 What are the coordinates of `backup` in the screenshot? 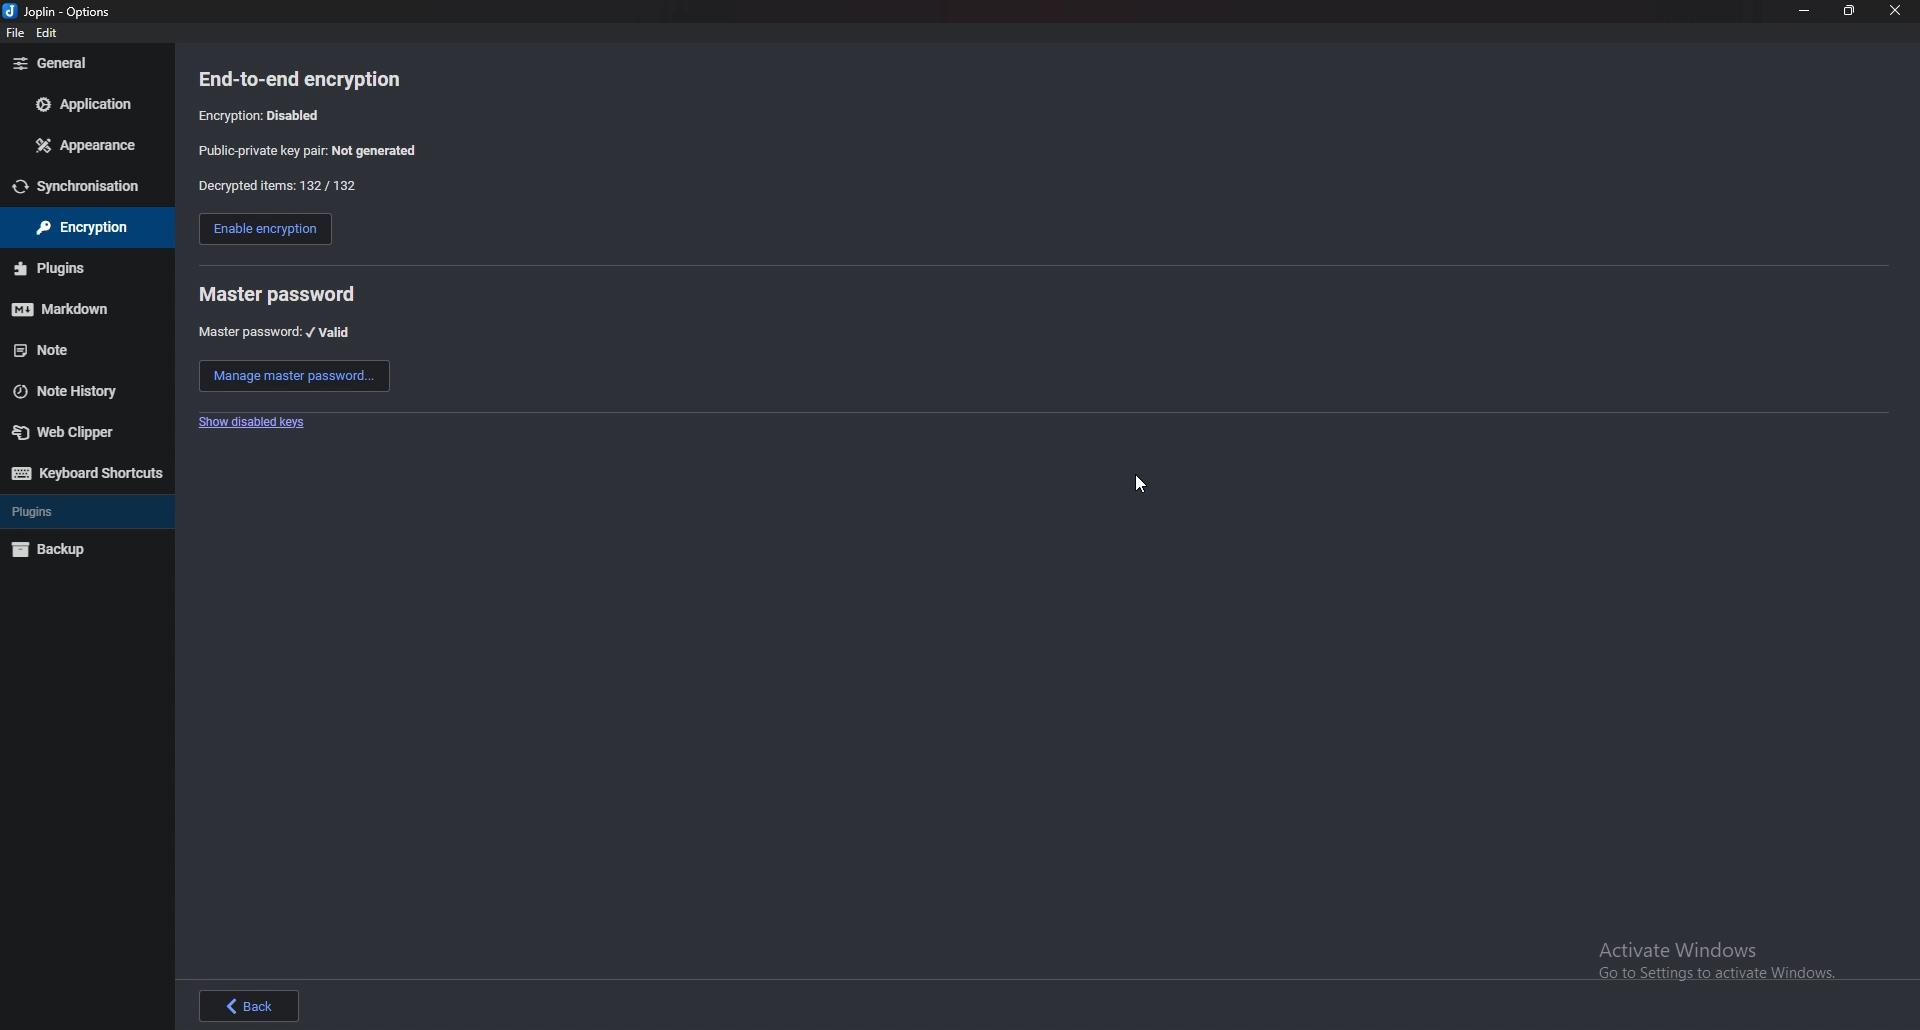 It's located at (78, 551).